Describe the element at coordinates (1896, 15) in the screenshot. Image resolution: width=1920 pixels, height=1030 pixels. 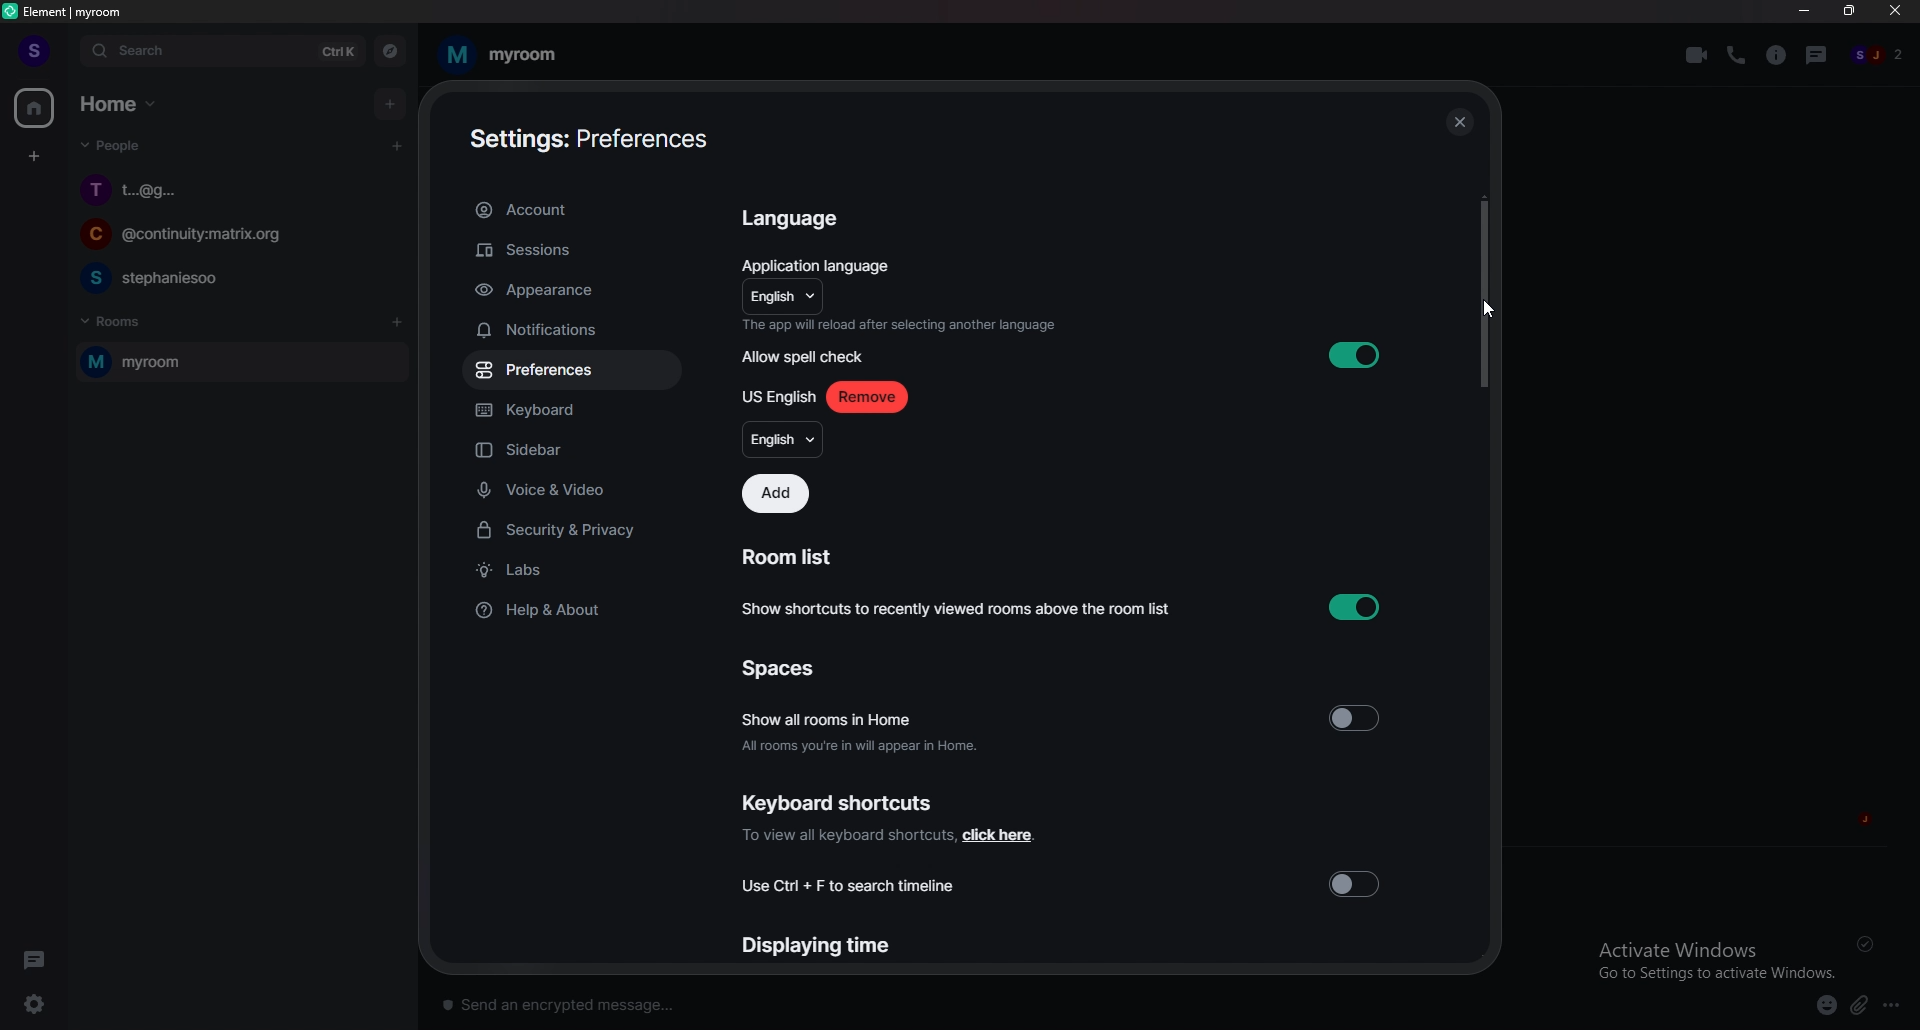
I see `close` at that location.